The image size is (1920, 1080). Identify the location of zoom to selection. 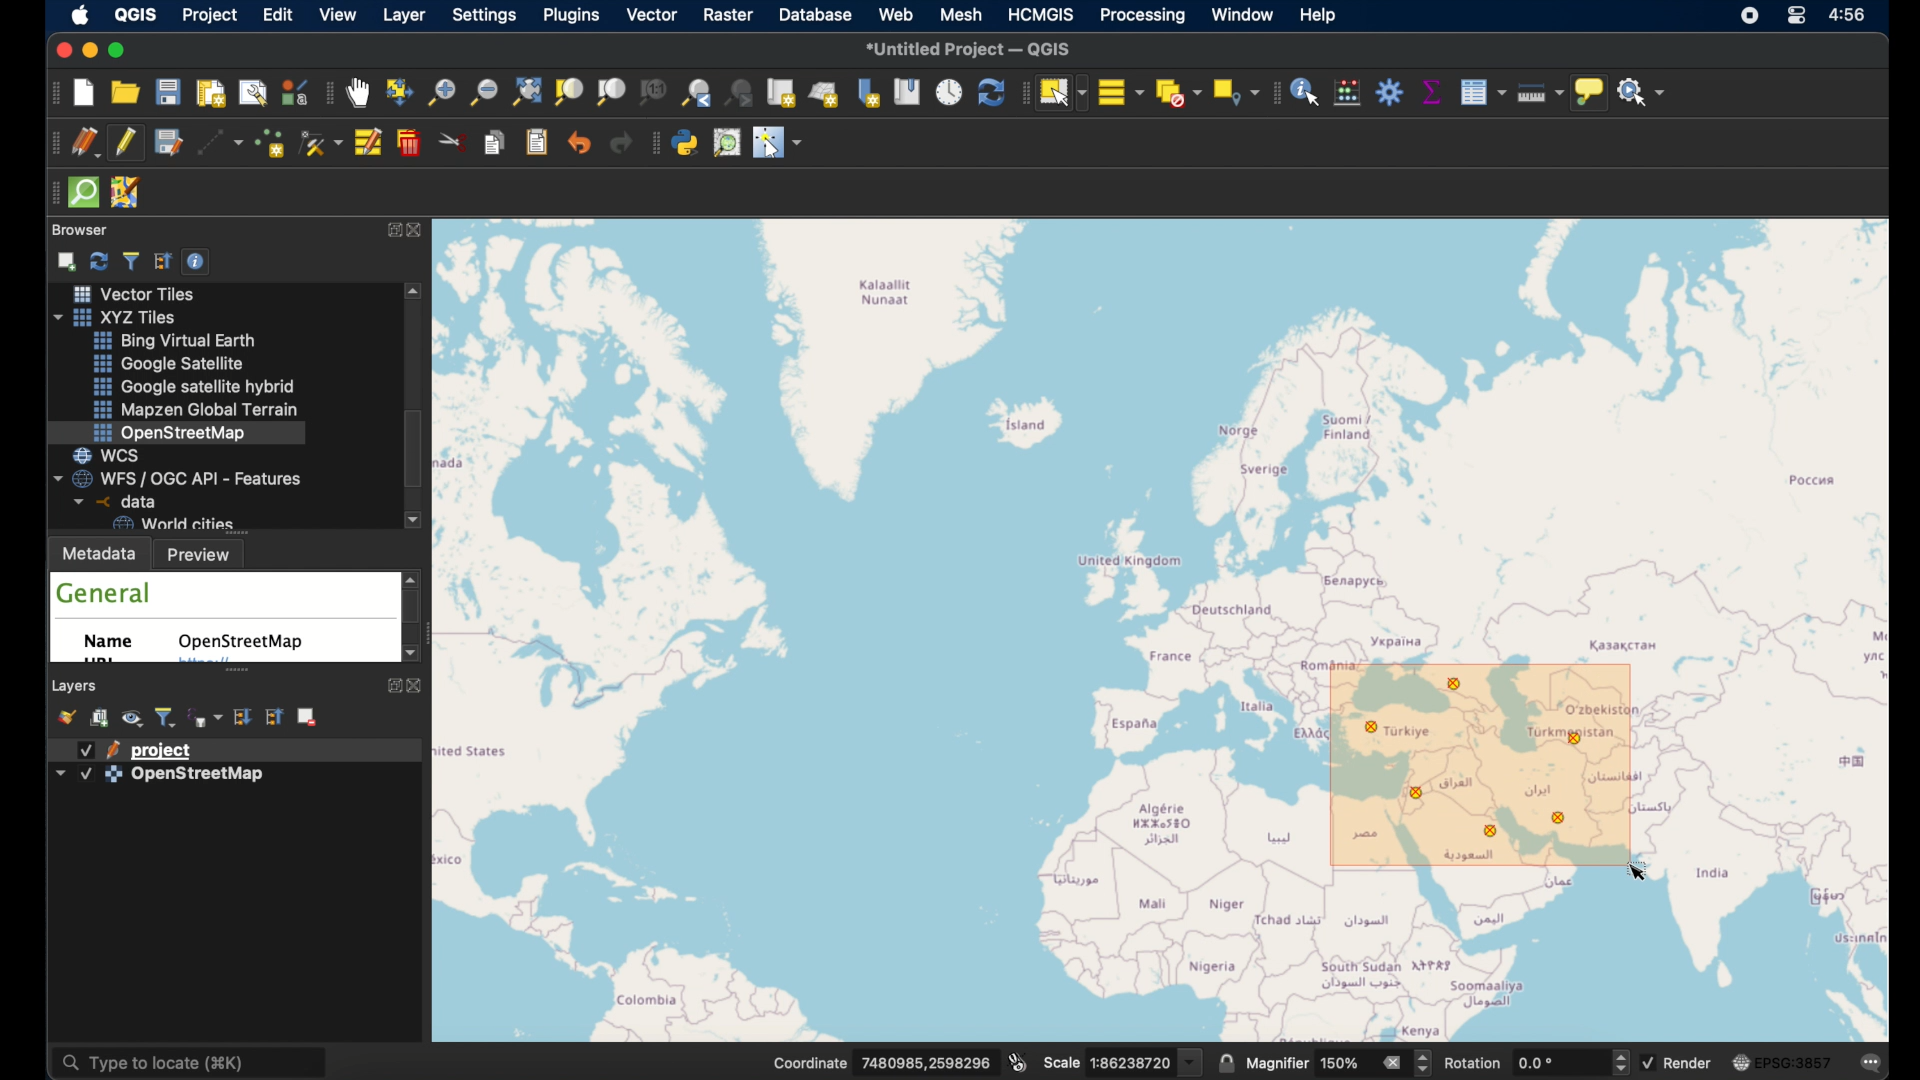
(573, 92).